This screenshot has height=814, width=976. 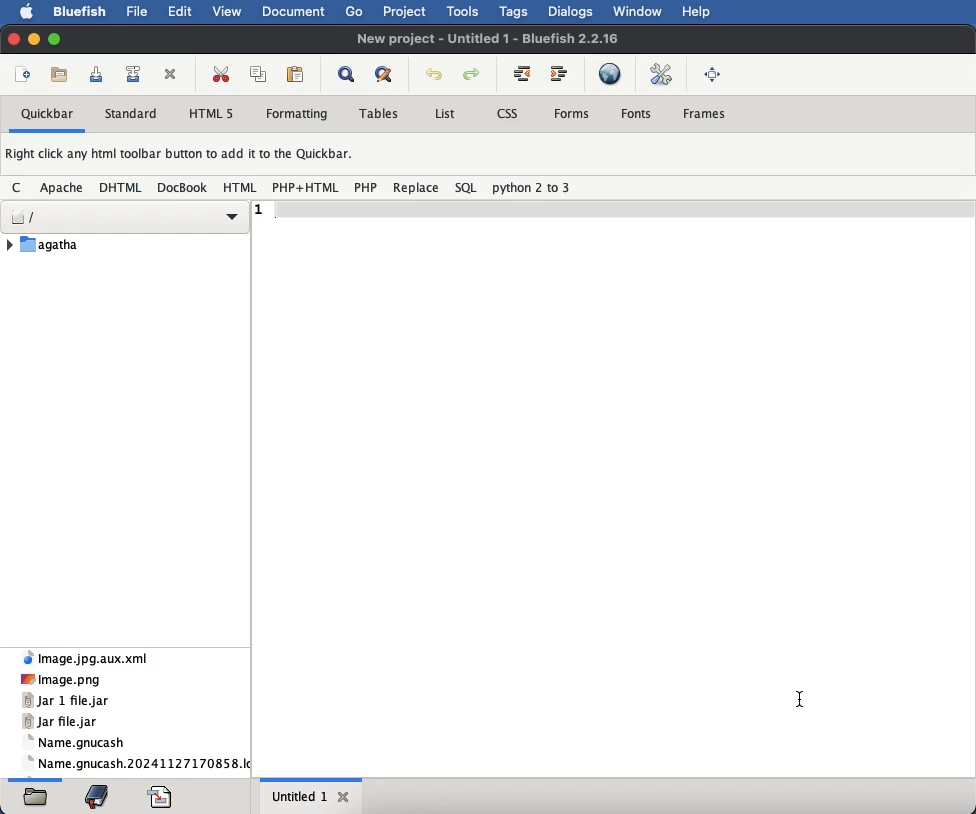 I want to click on redo, so click(x=474, y=75).